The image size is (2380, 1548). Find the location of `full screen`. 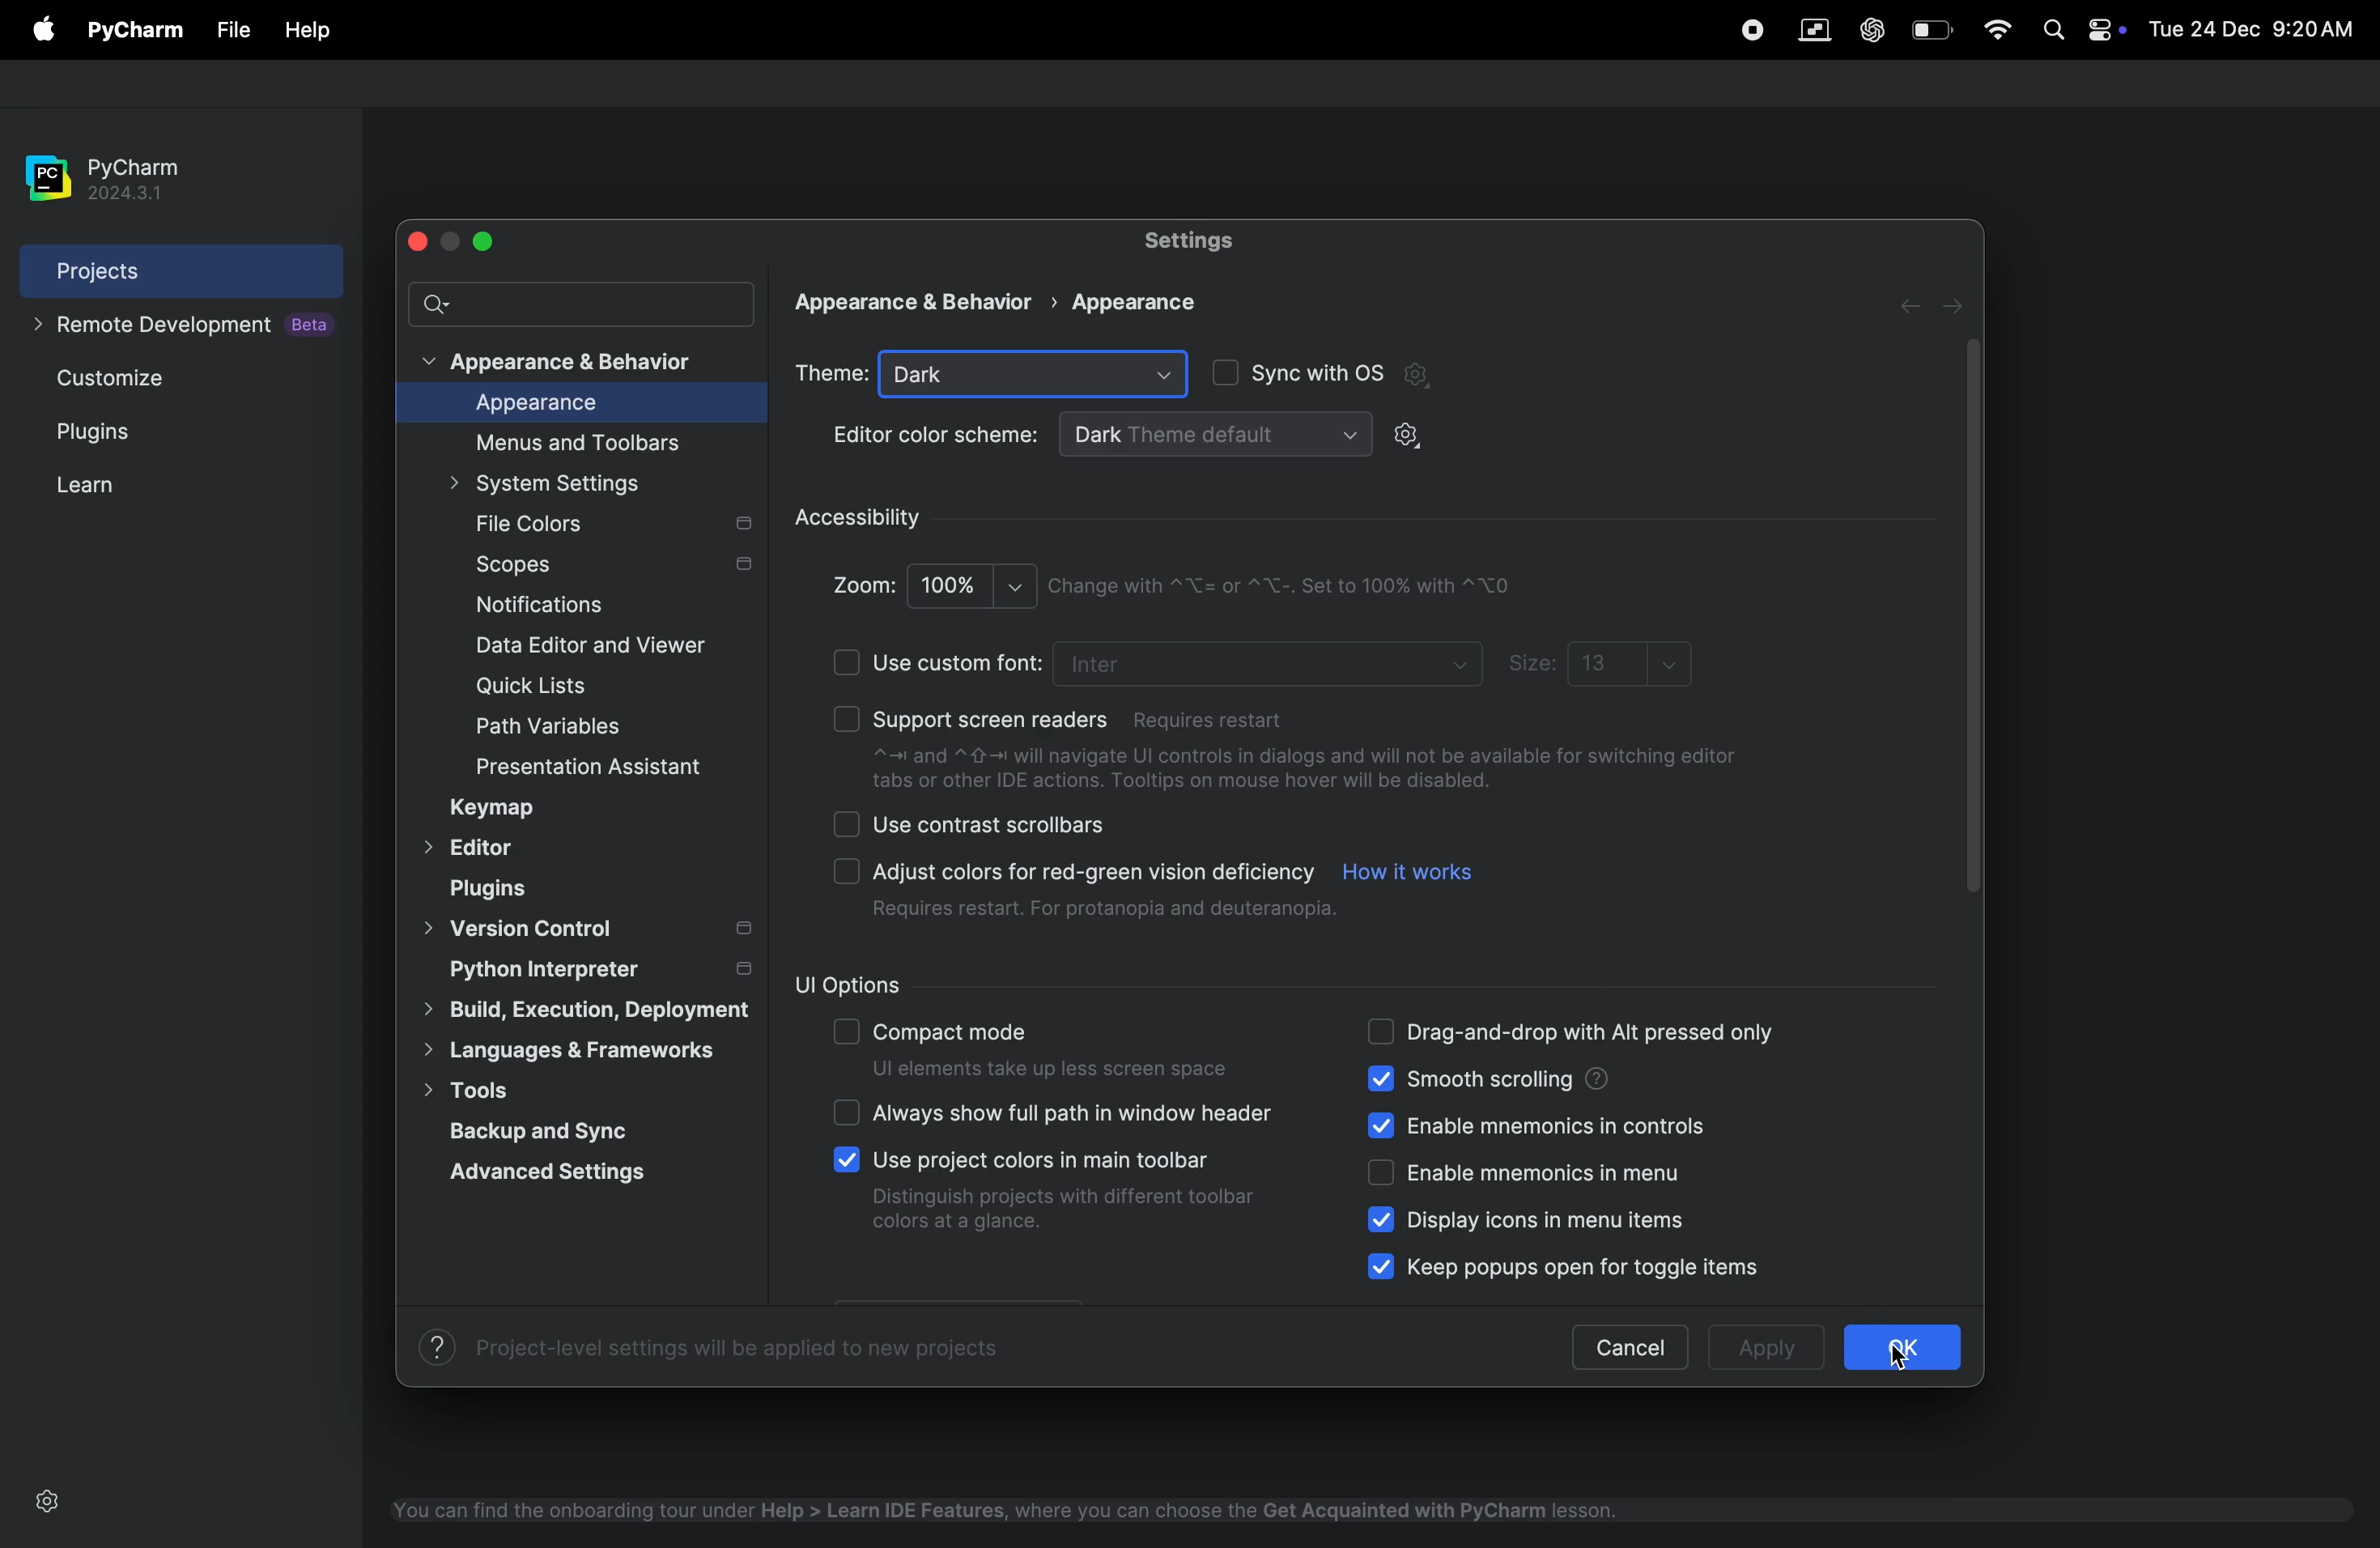

full screen is located at coordinates (483, 242).